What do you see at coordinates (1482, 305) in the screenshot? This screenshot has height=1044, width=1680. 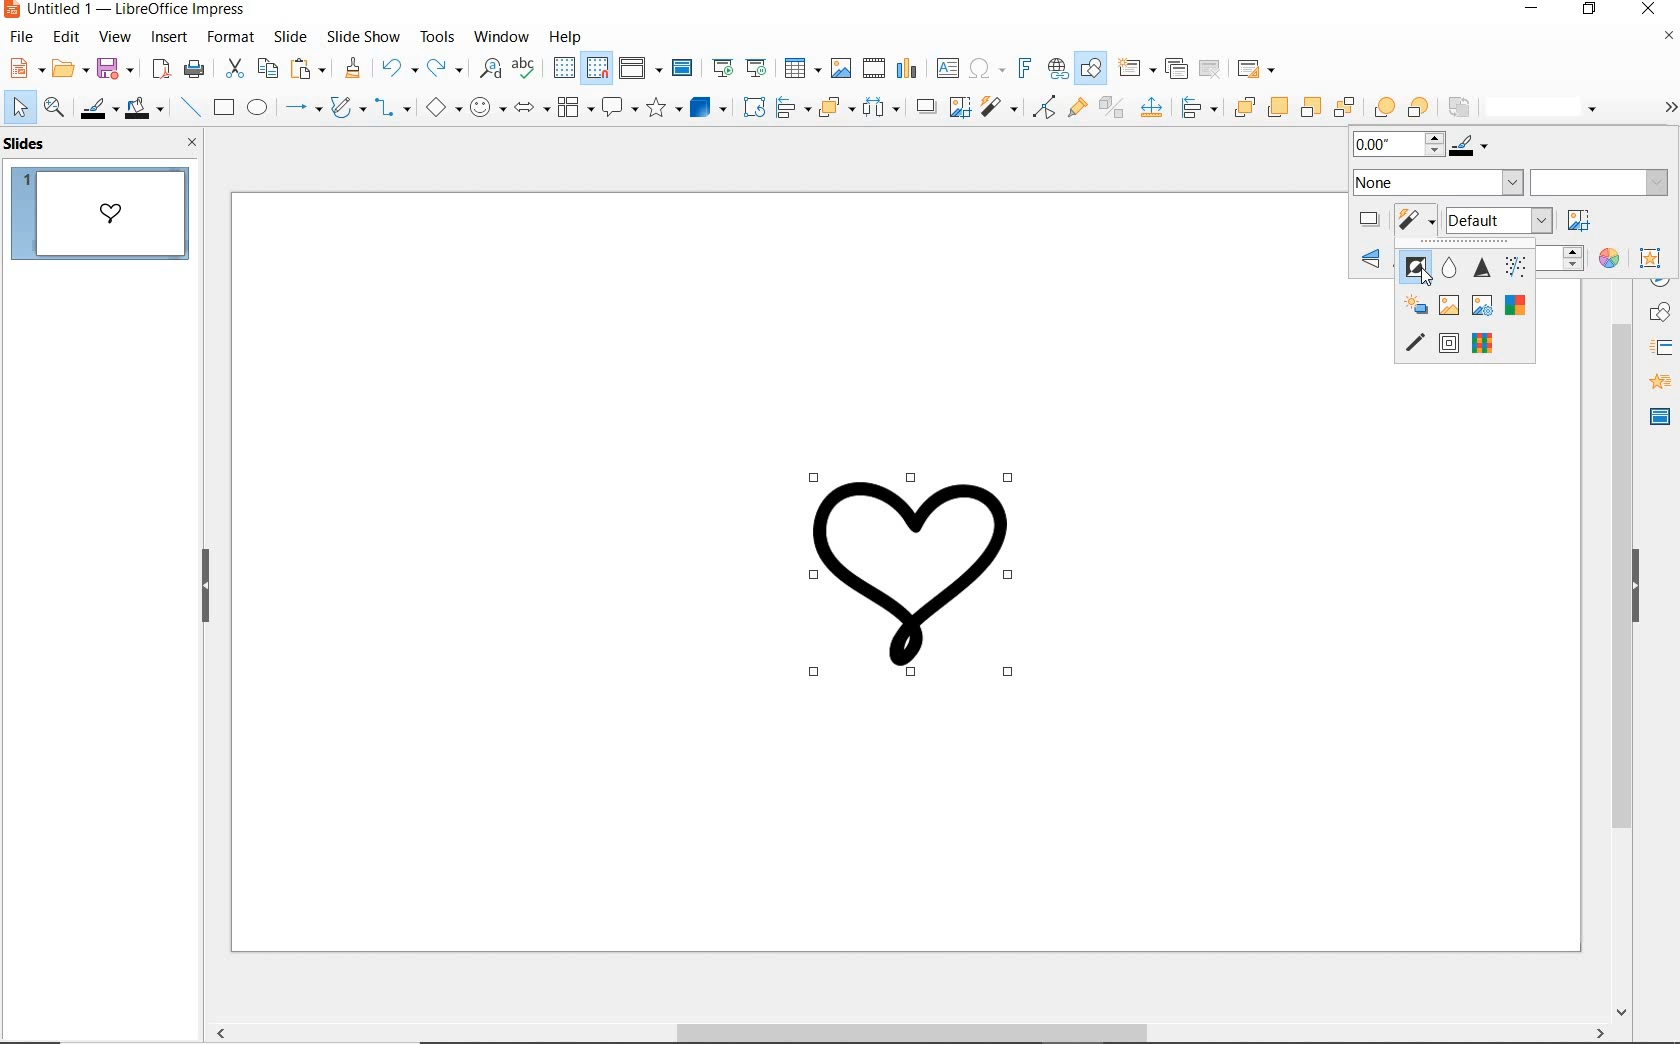 I see `posterize` at bounding box center [1482, 305].